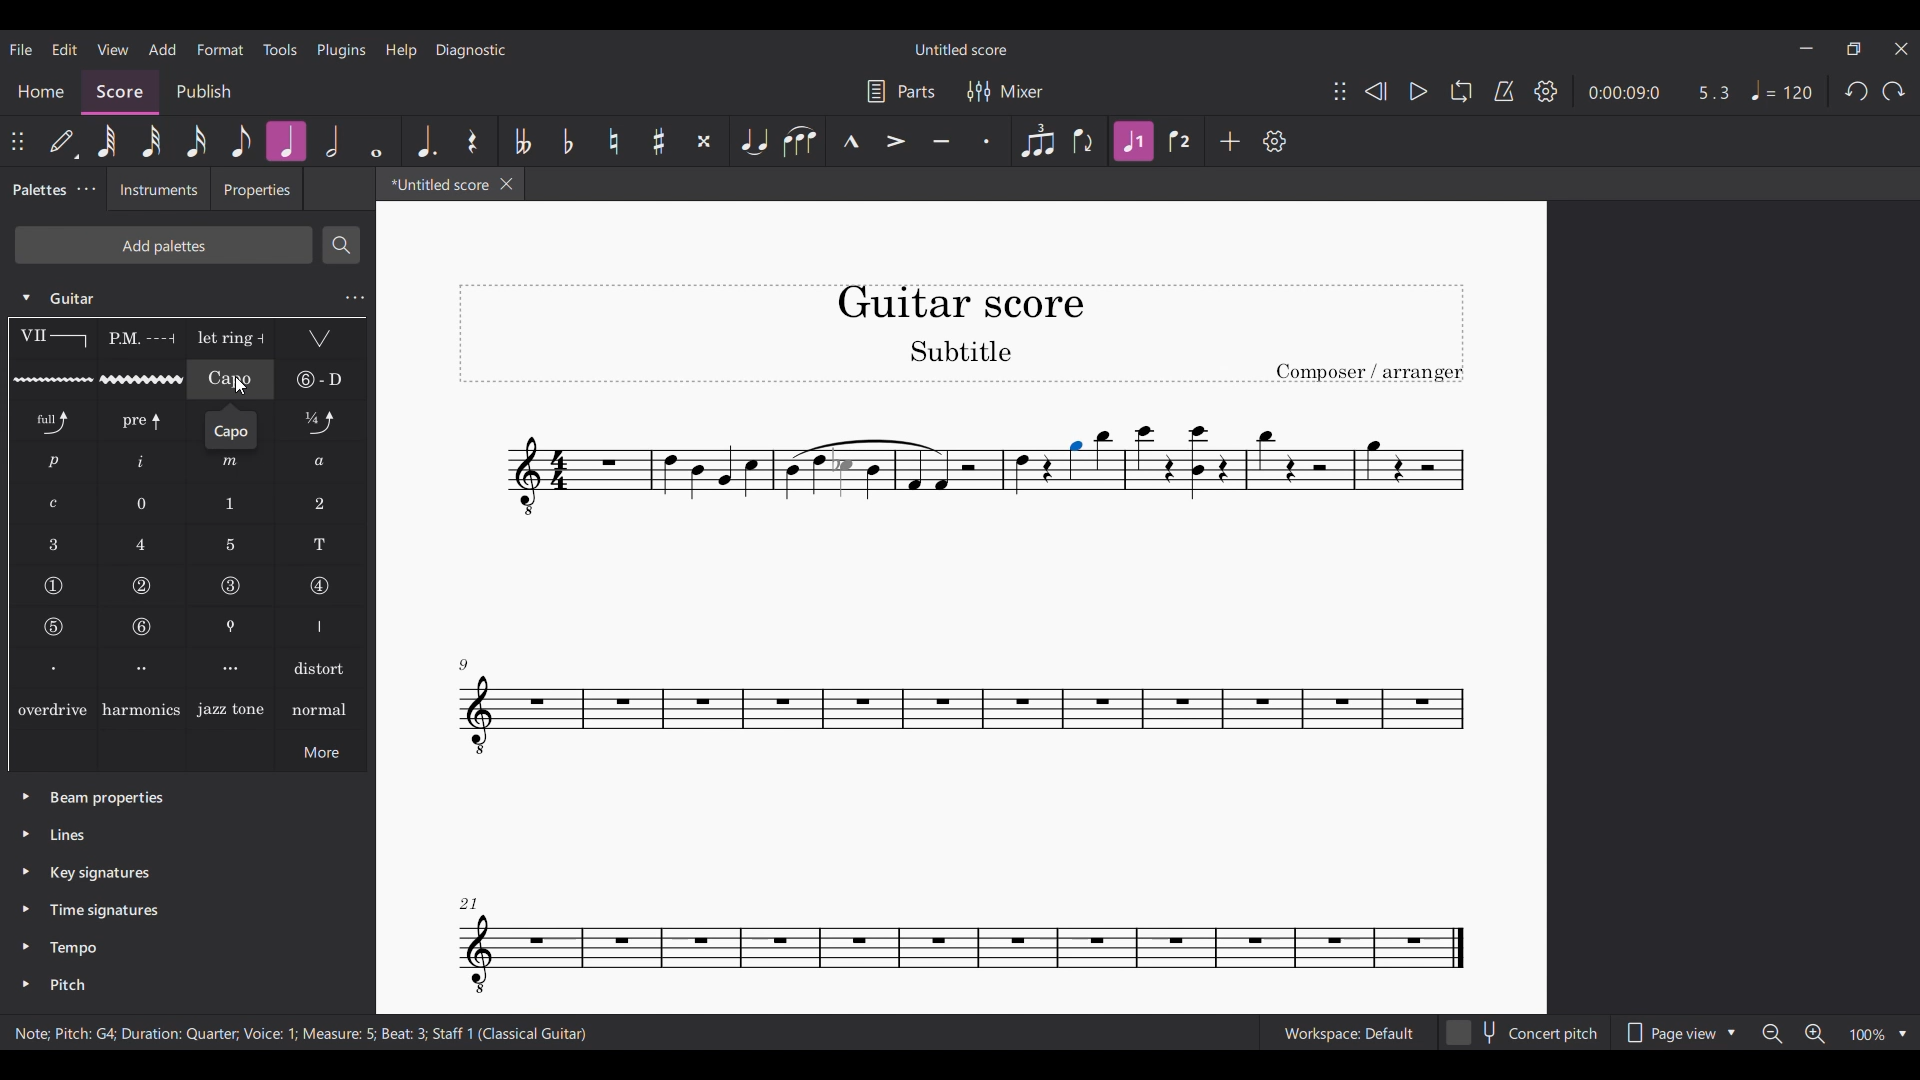 The width and height of the screenshot is (1920, 1080). What do you see at coordinates (960, 50) in the screenshot?
I see `Score title` at bounding box center [960, 50].